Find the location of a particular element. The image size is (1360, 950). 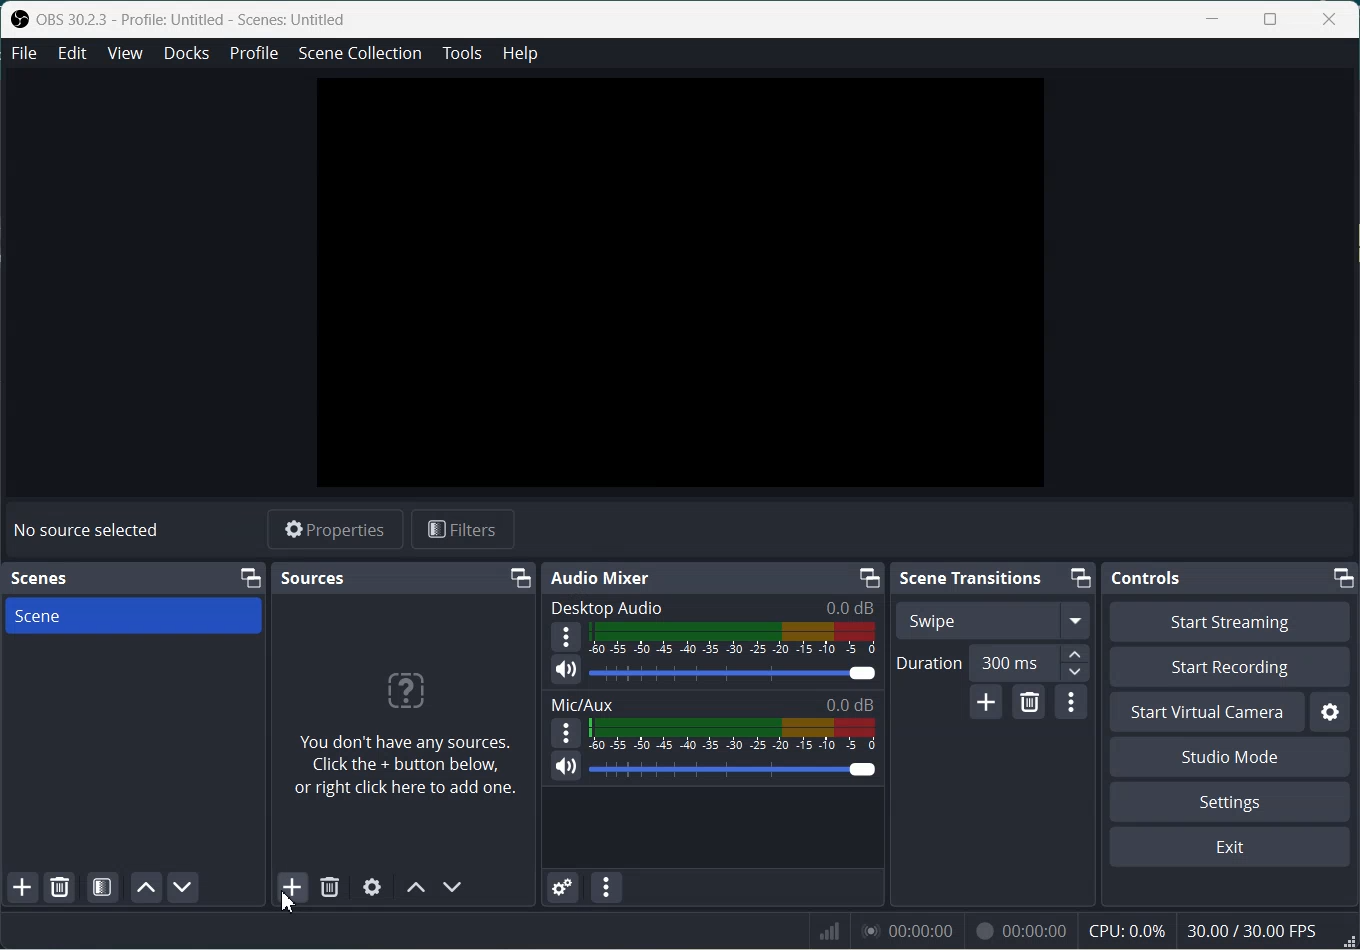

You don't have any sources.
Click the + button below,
or right click here to add one. is located at coordinates (402, 738).